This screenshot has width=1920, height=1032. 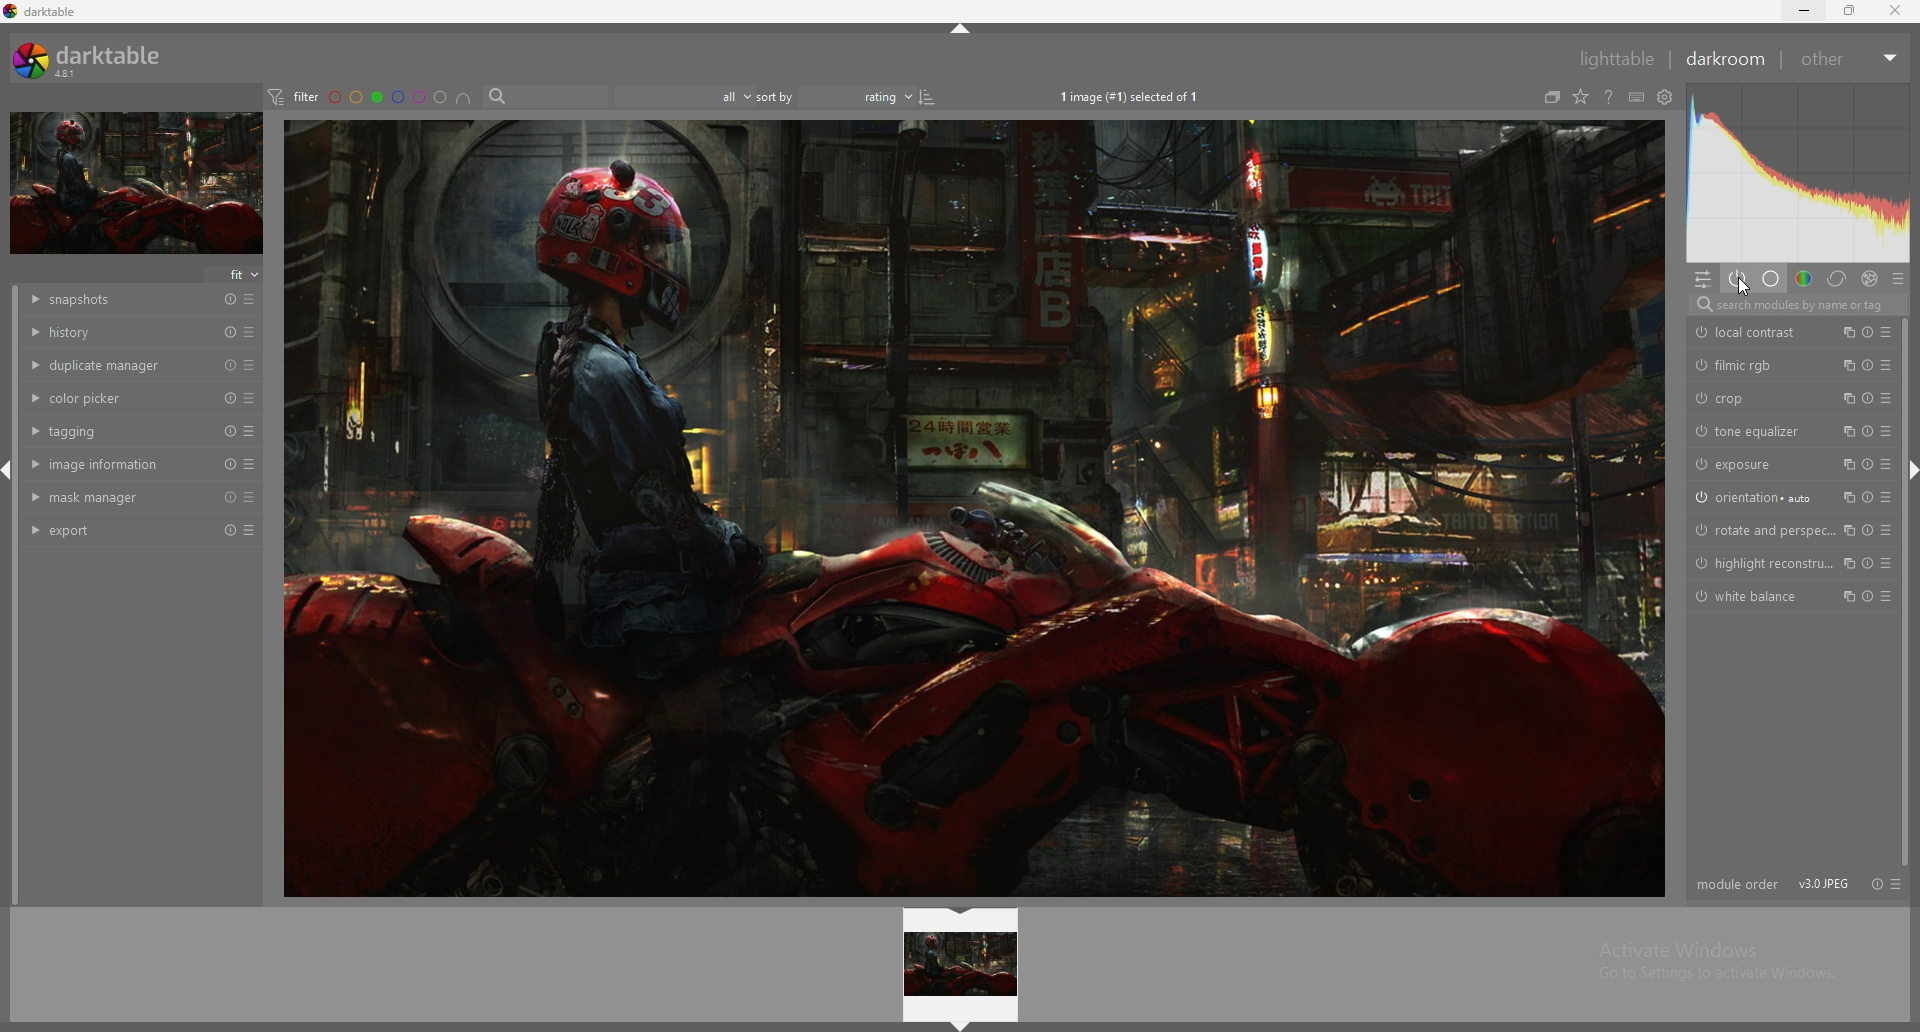 I want to click on reset, so click(x=1865, y=464).